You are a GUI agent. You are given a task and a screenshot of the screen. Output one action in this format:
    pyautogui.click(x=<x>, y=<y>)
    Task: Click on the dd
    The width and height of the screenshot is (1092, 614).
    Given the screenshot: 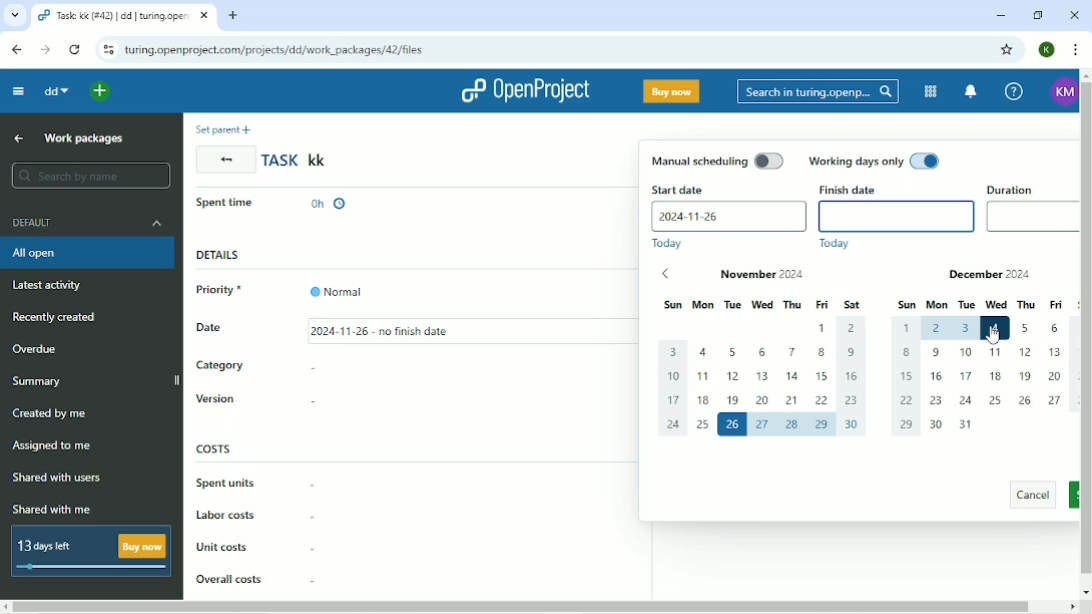 What is the action you would take?
    pyautogui.click(x=59, y=92)
    